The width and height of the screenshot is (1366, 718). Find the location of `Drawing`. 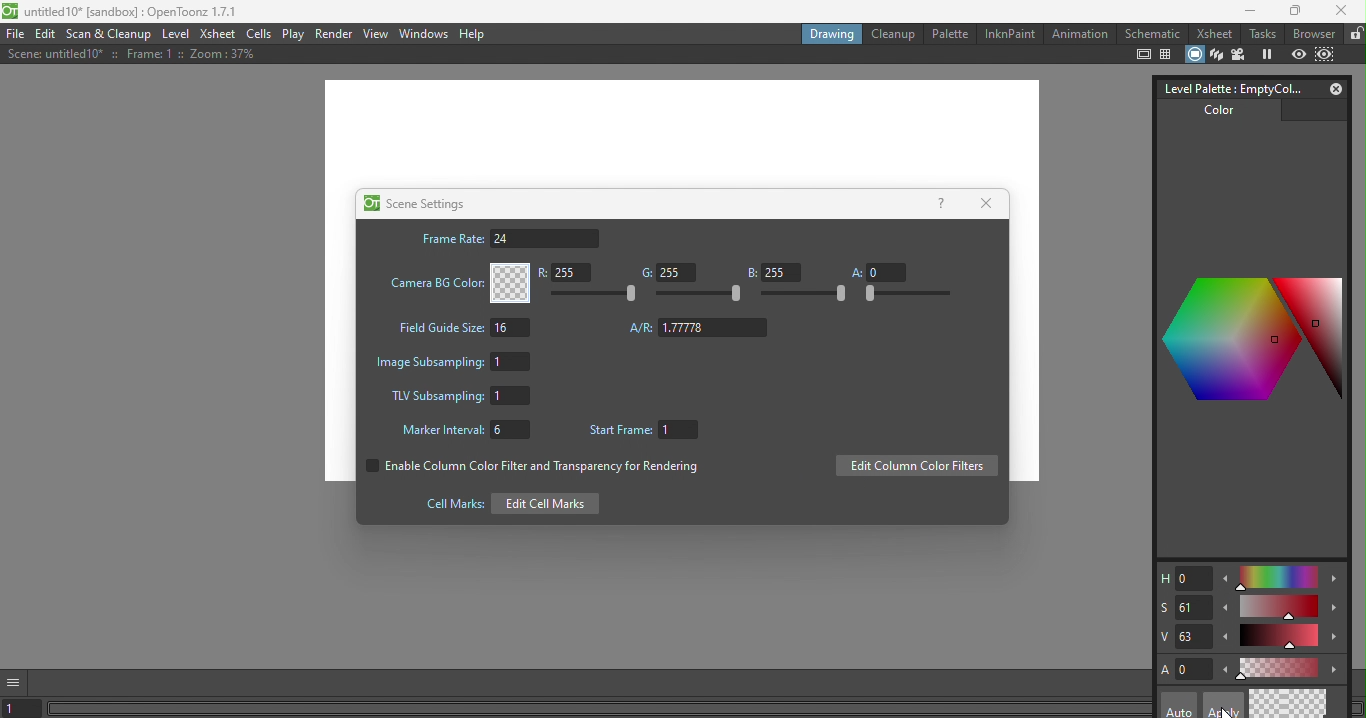

Drawing is located at coordinates (830, 33).